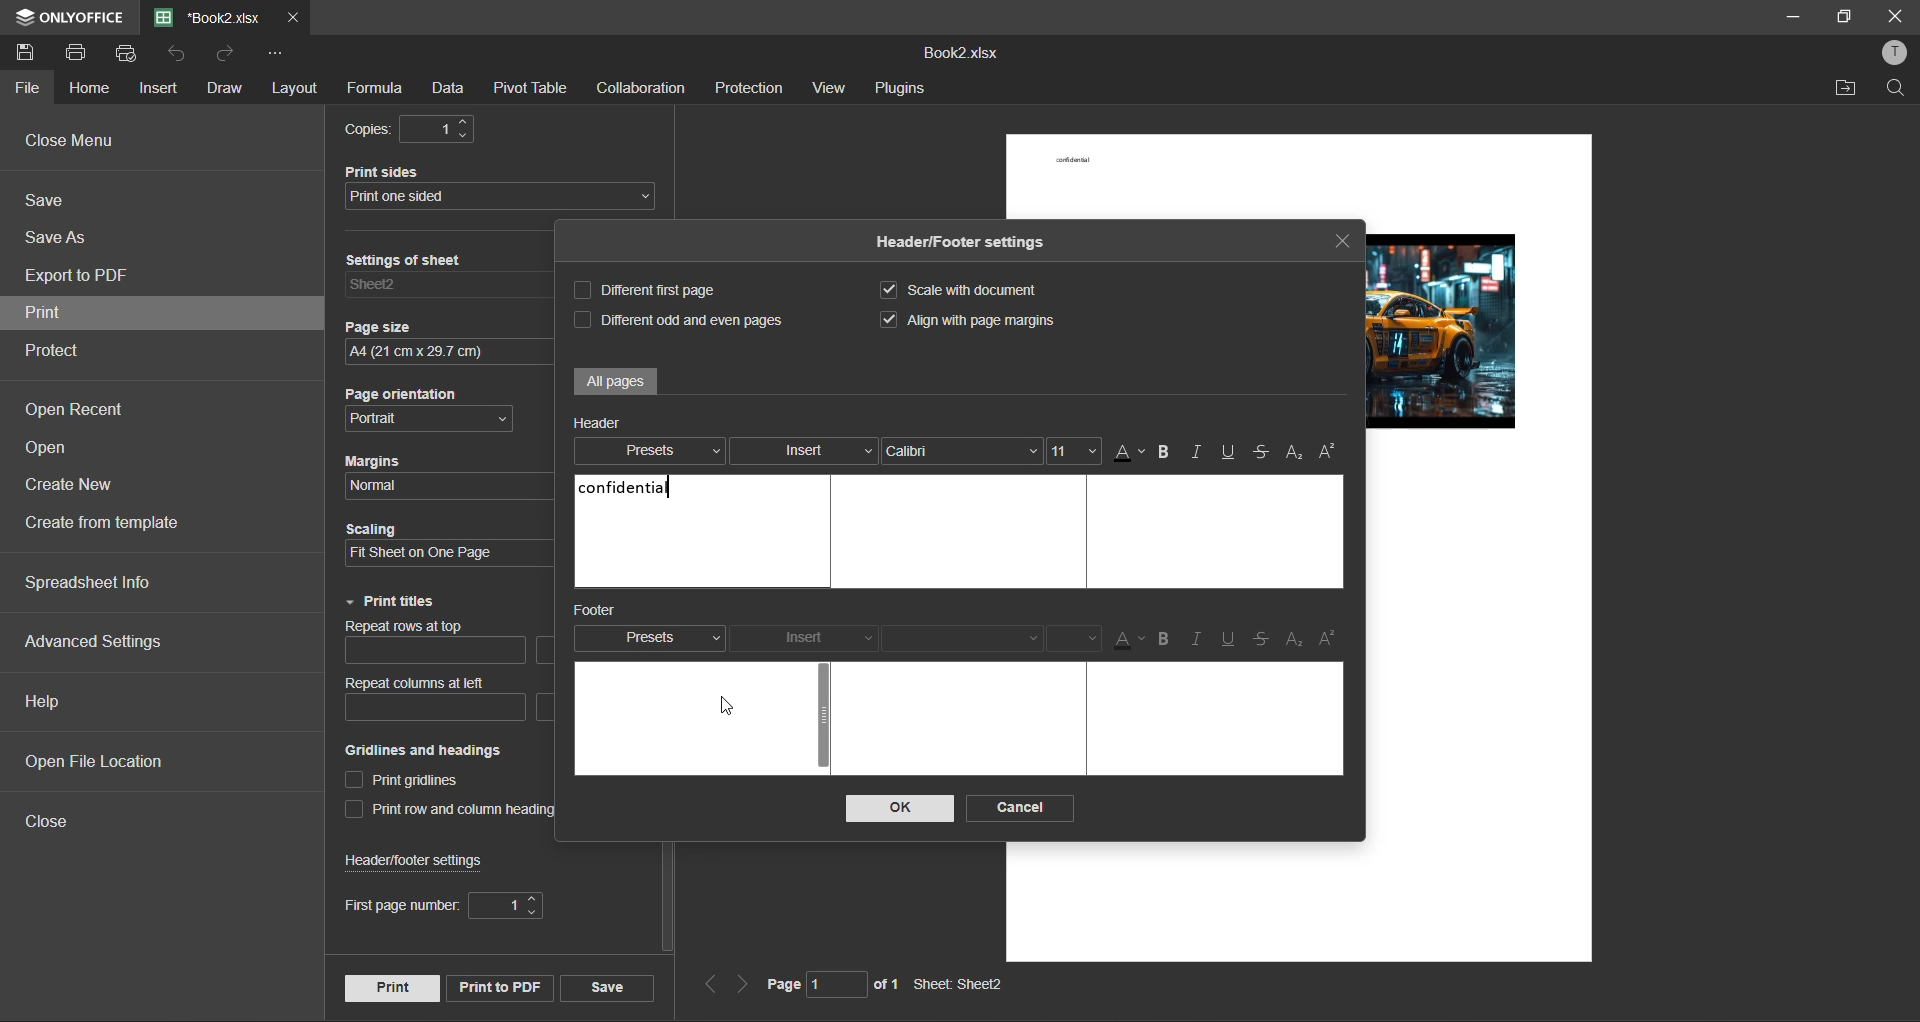 Image resolution: width=1920 pixels, height=1022 pixels. I want to click on align with page margins, so click(967, 318).